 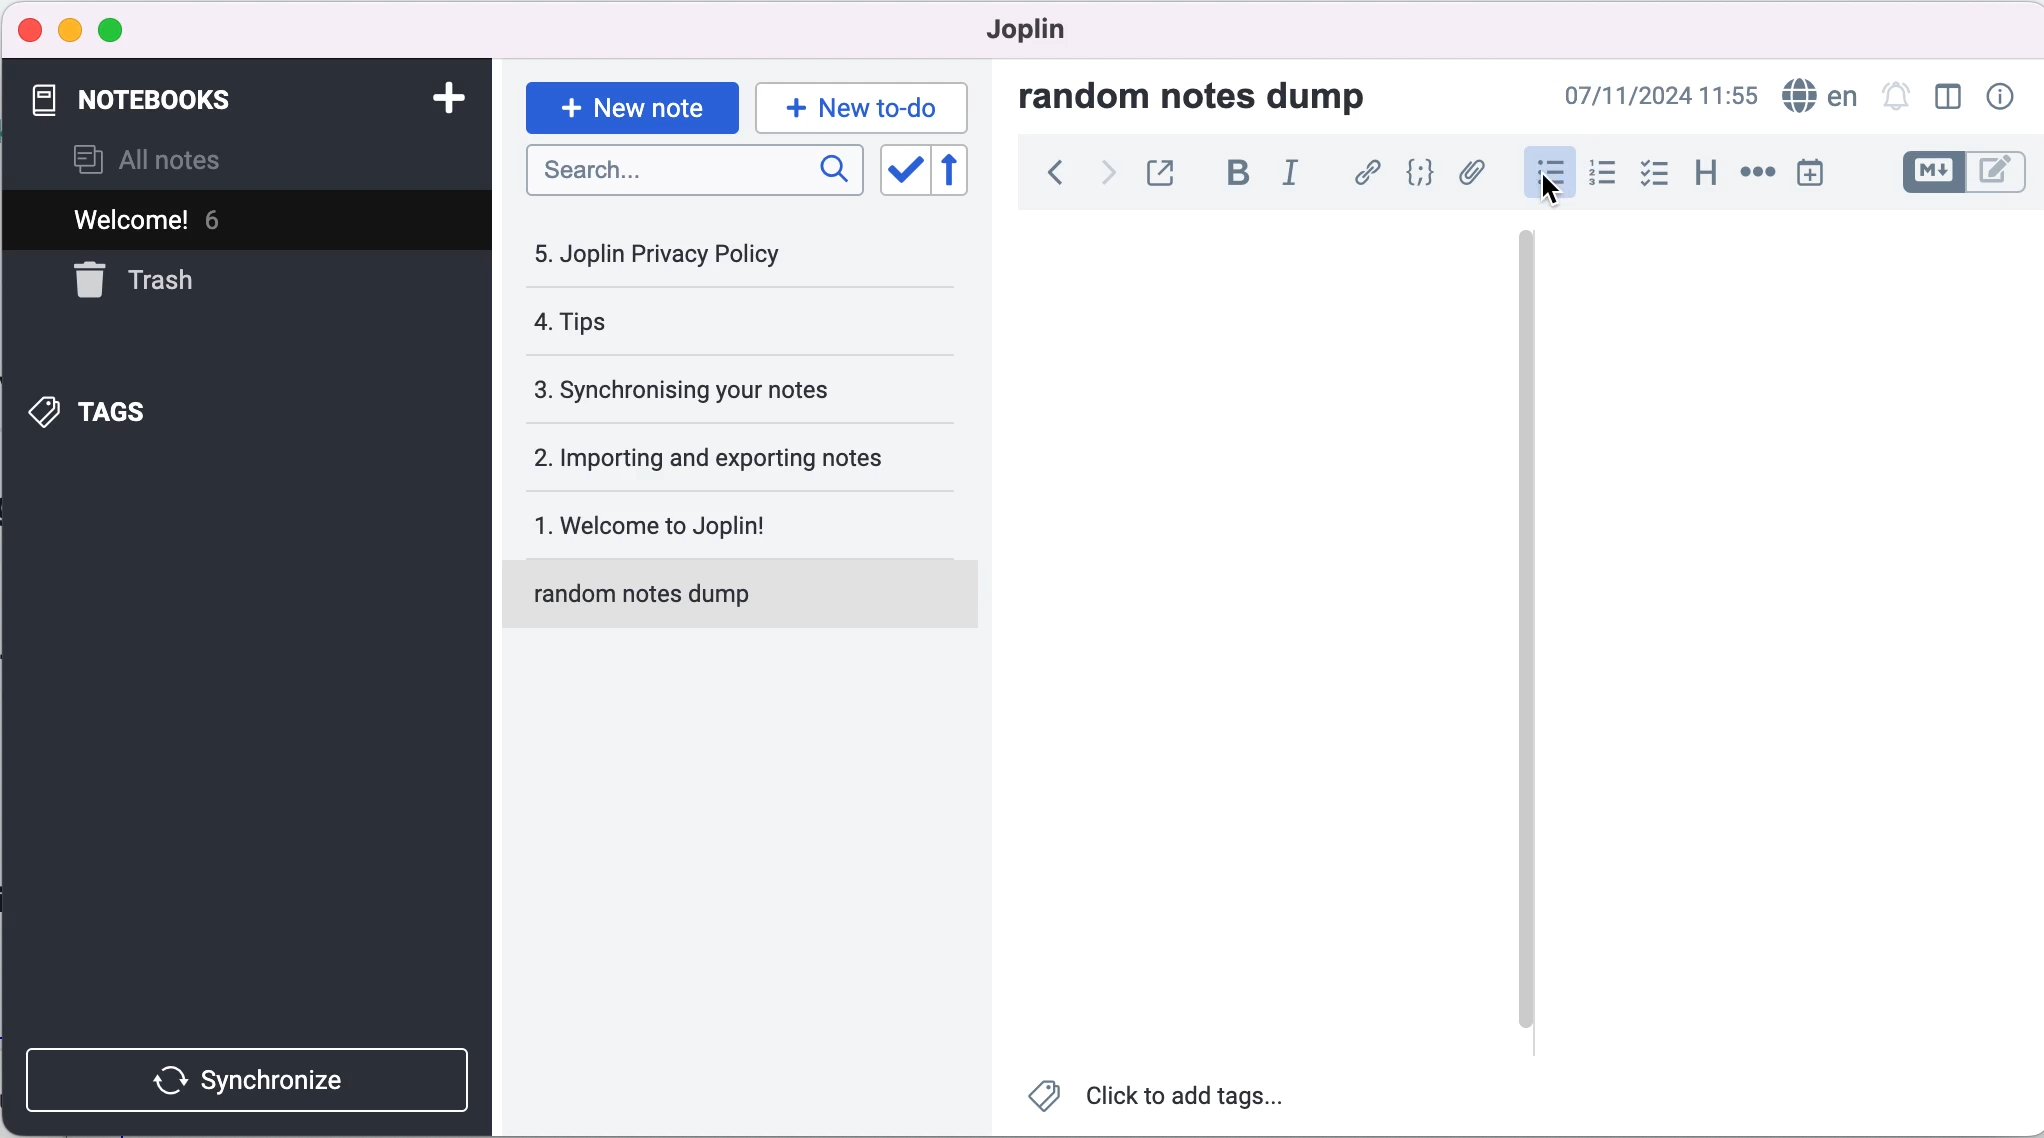 What do you see at coordinates (1542, 173) in the screenshot?
I see `bulleted list` at bounding box center [1542, 173].